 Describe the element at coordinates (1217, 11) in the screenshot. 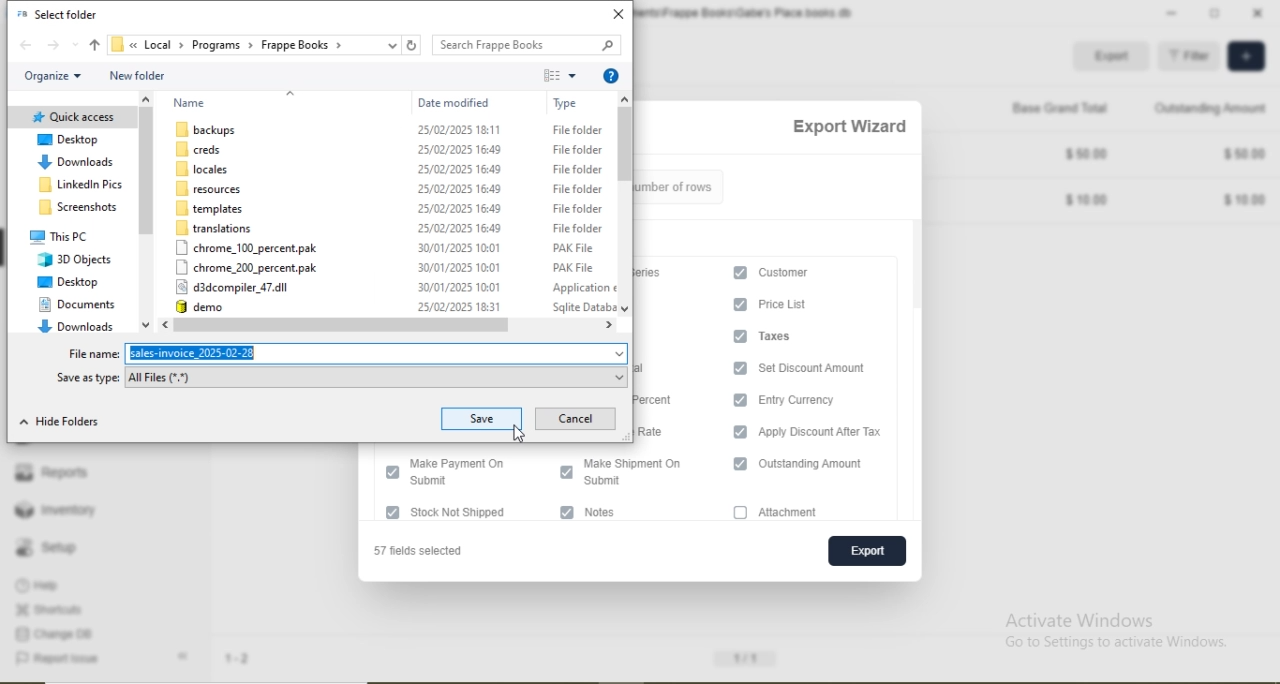

I see `maximise` at that location.